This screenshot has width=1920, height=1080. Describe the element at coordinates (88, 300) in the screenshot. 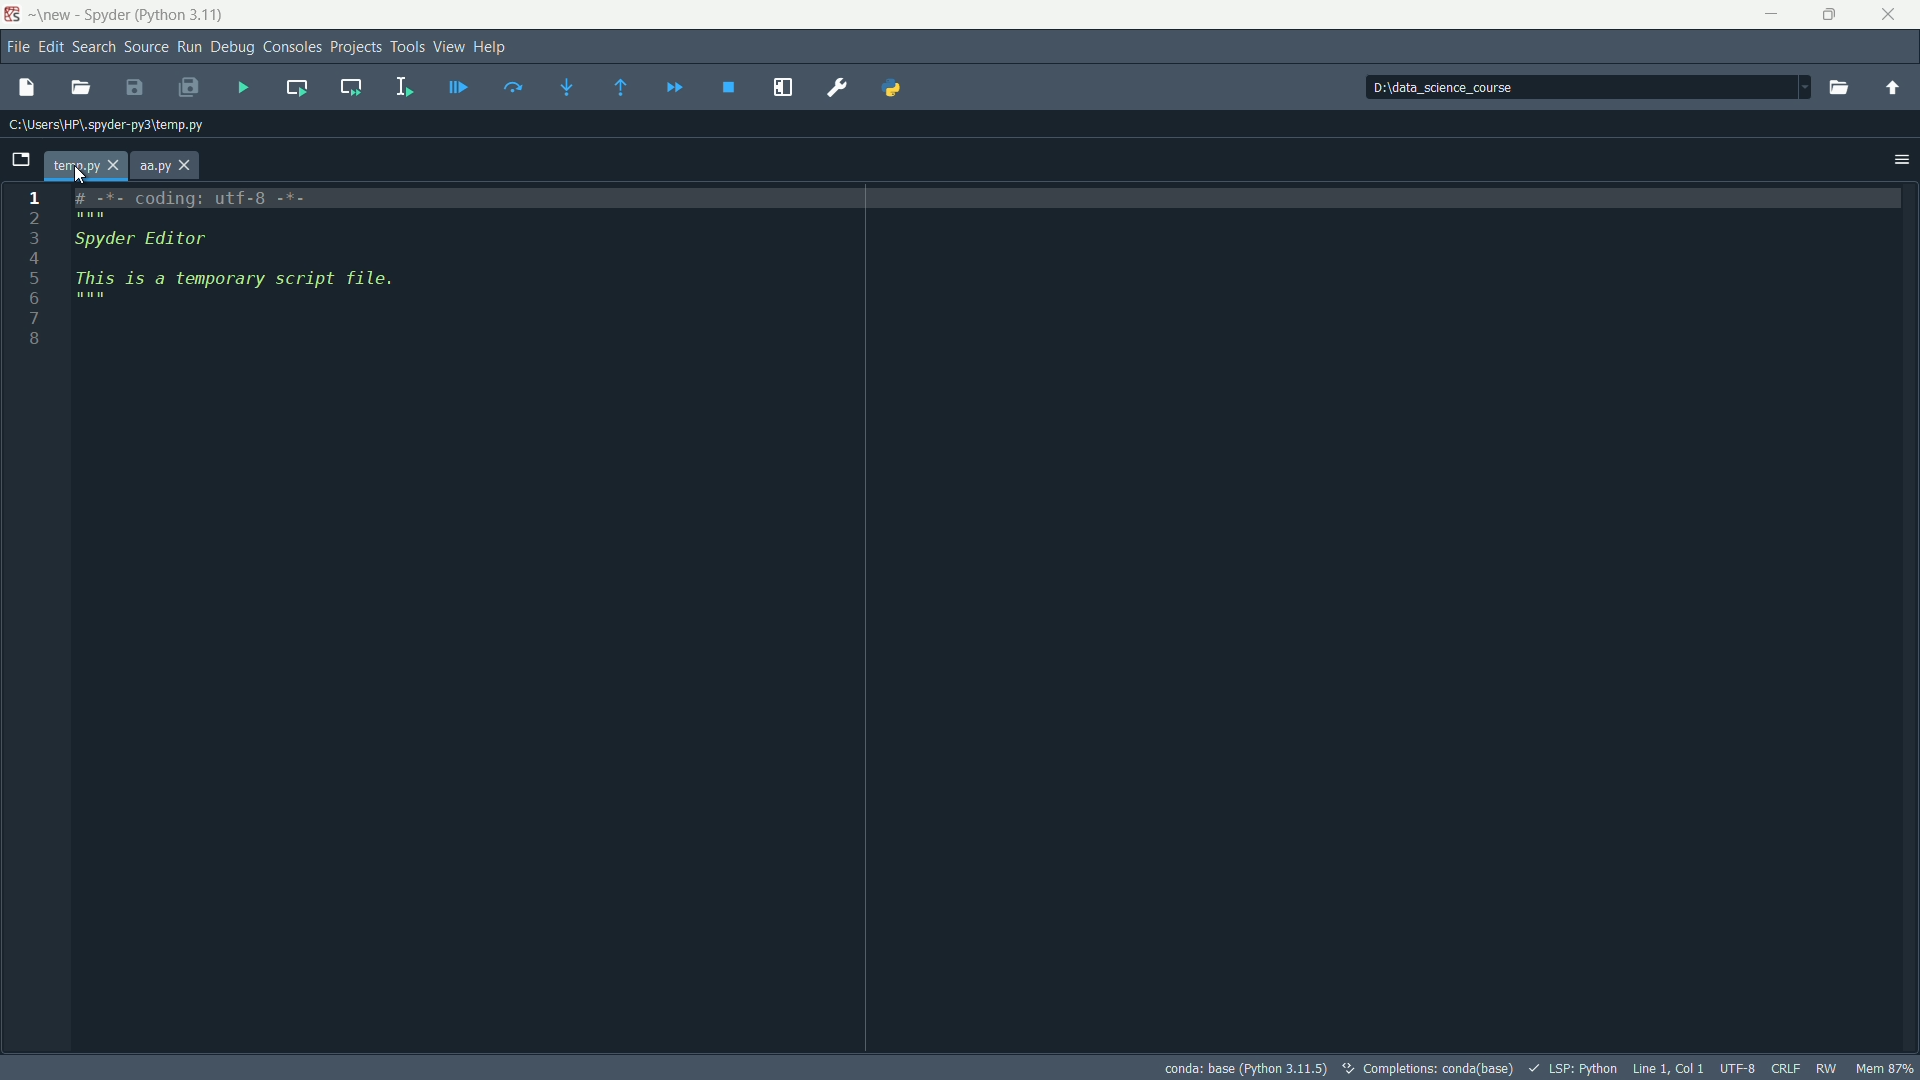

I see `6 ***` at that location.